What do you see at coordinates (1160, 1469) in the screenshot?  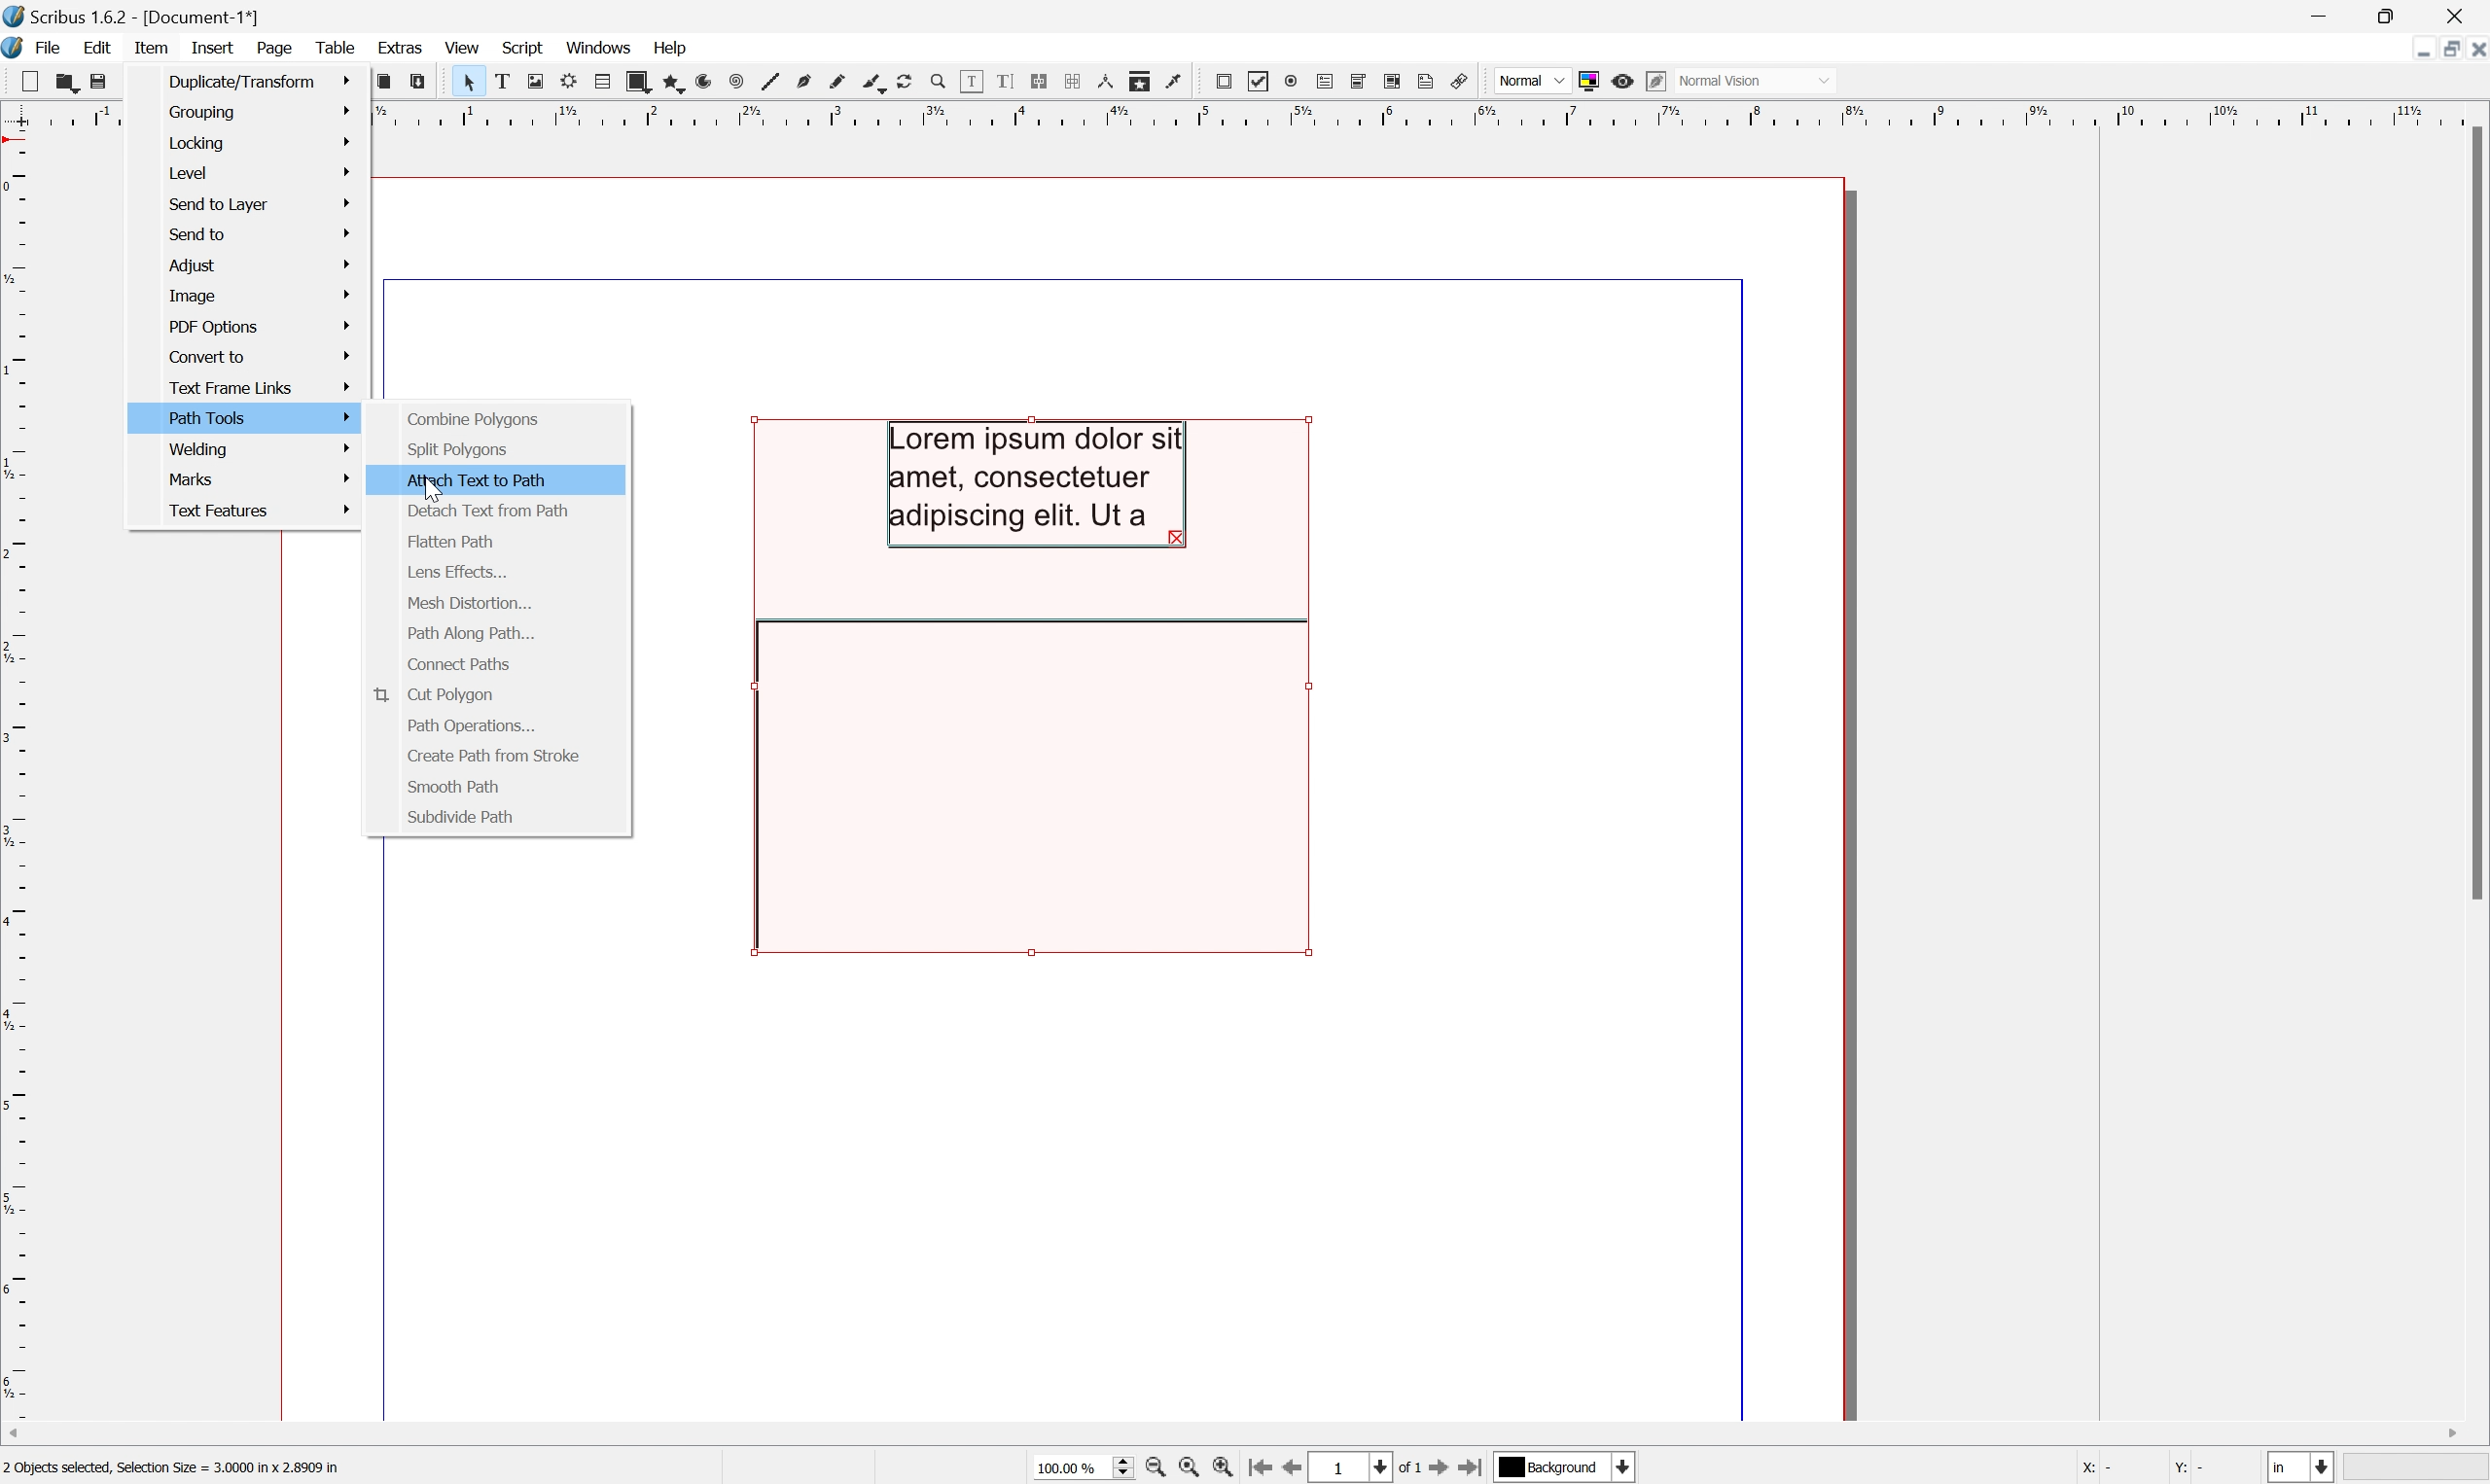 I see `Zoom out by the stepping value` at bounding box center [1160, 1469].